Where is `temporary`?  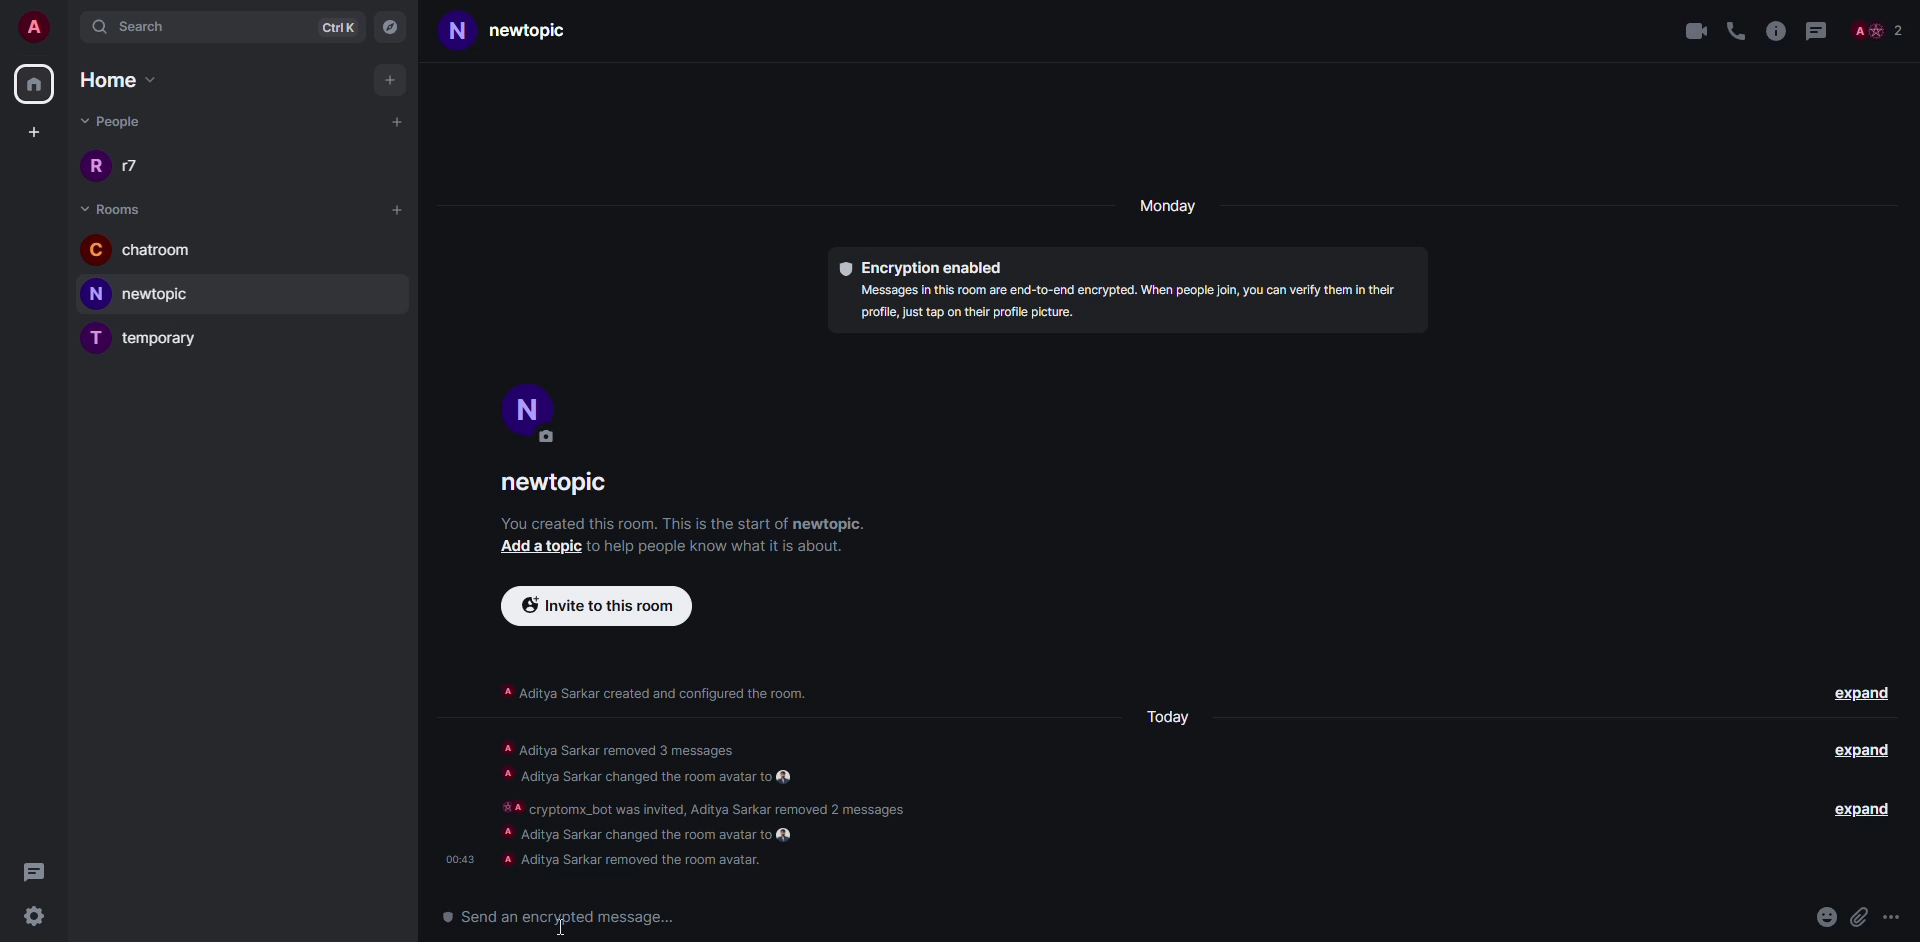
temporary is located at coordinates (146, 340).